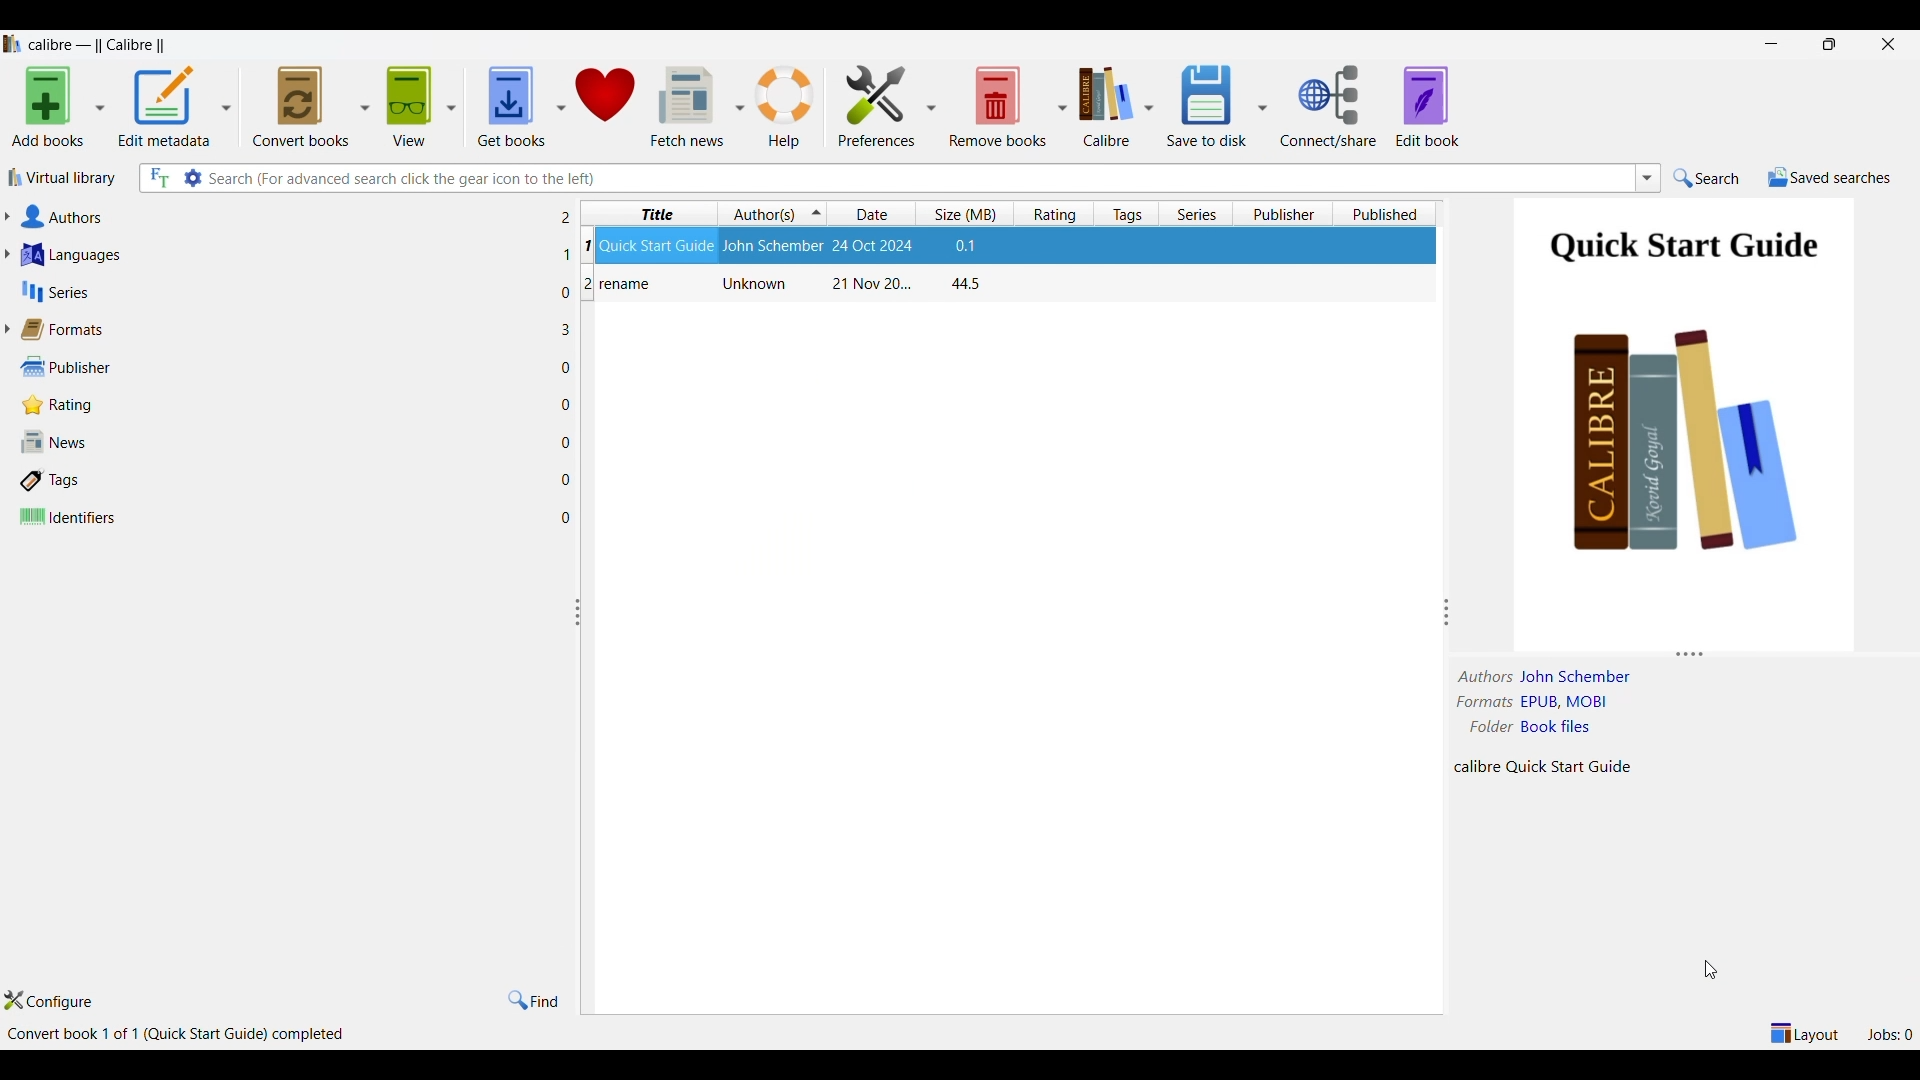  What do you see at coordinates (409, 107) in the screenshot?
I see `View` at bounding box center [409, 107].